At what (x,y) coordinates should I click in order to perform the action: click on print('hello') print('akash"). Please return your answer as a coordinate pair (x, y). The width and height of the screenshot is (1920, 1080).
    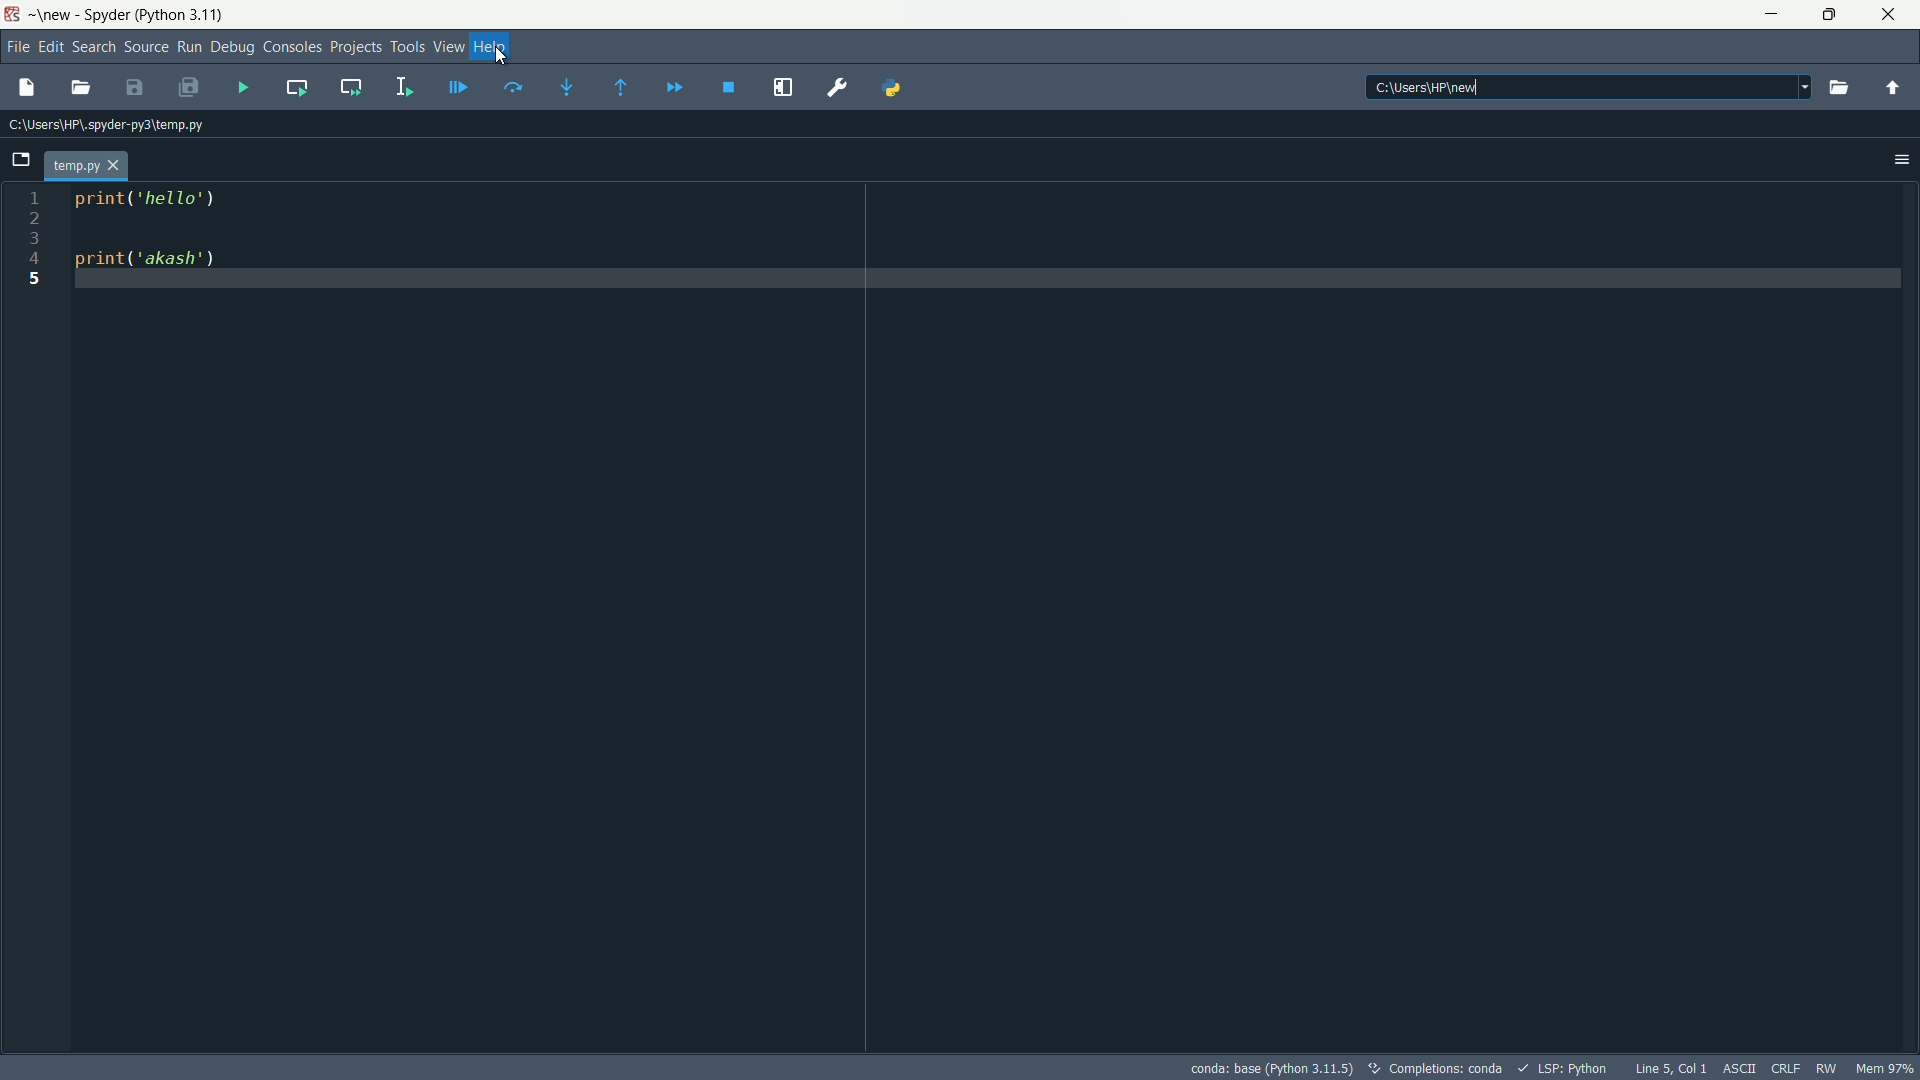
    Looking at the image, I should click on (985, 614).